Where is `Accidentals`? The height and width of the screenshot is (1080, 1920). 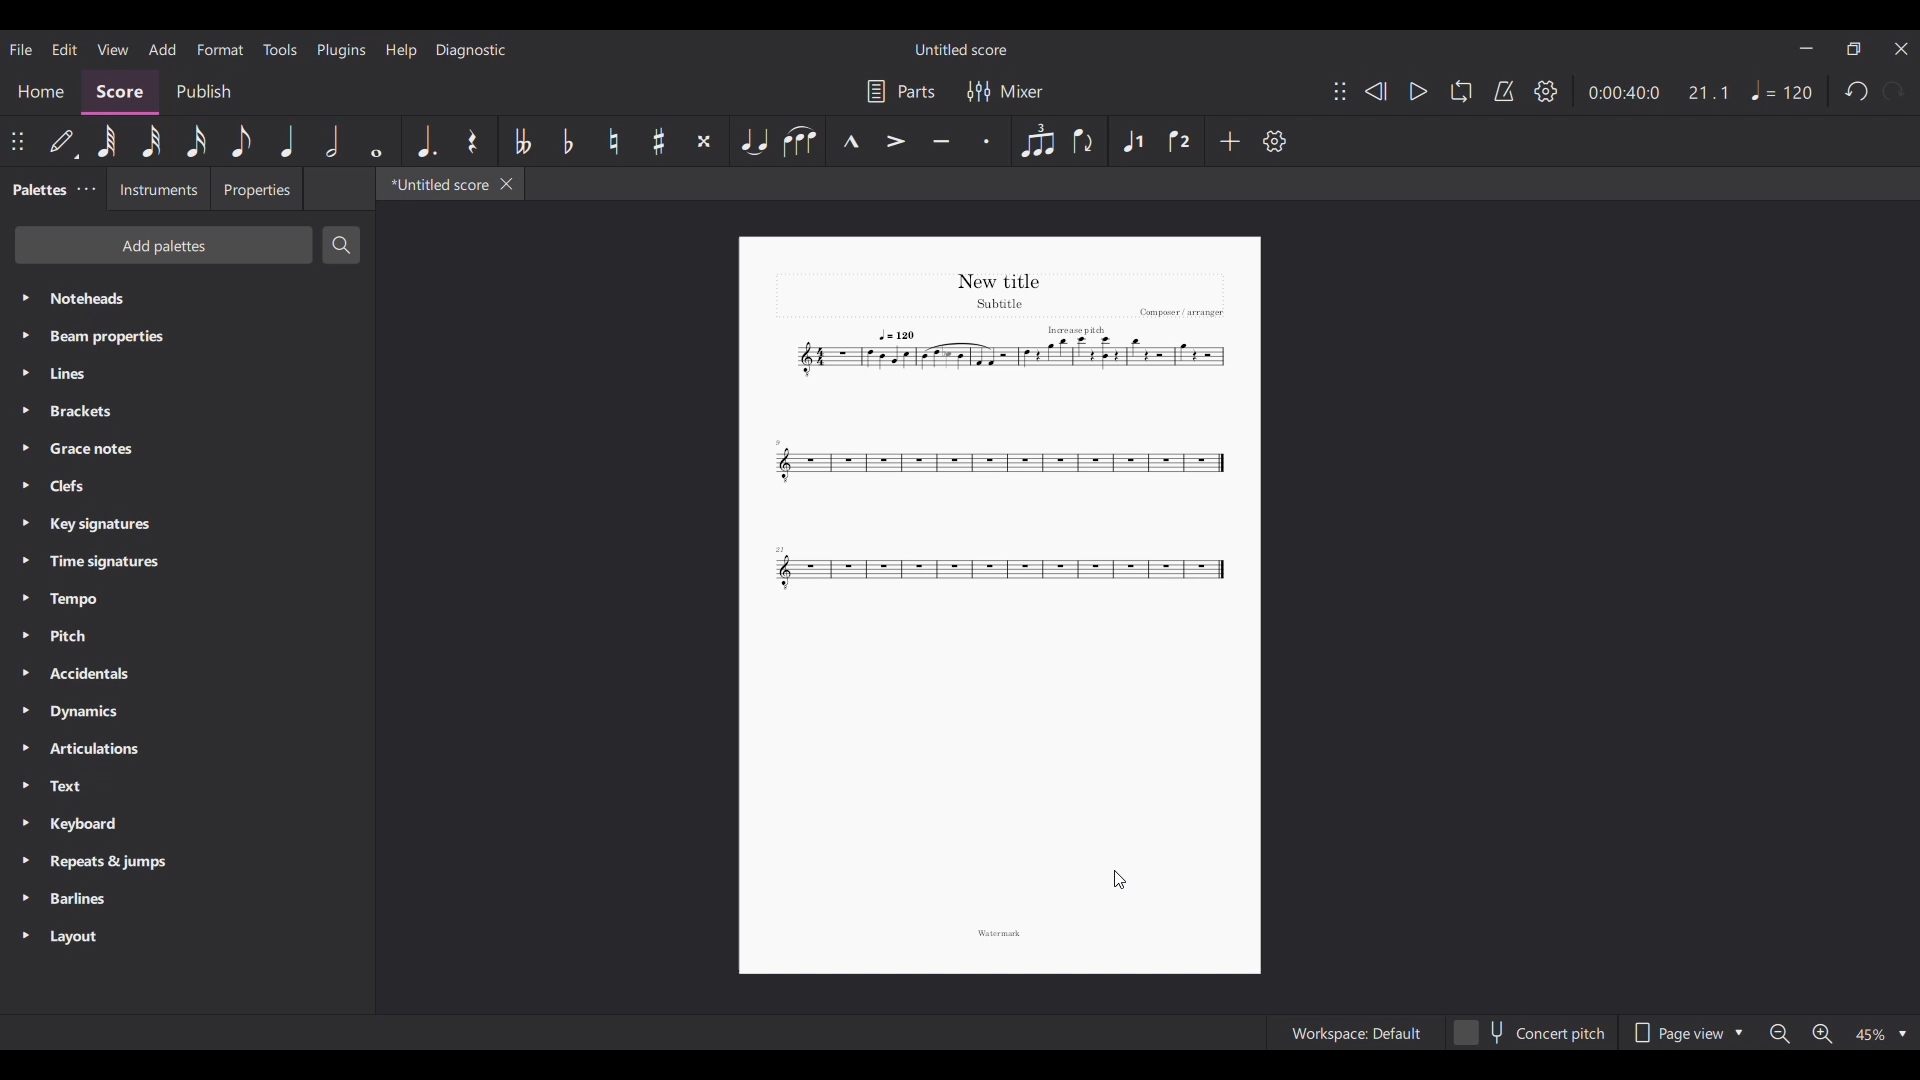
Accidentals is located at coordinates (188, 673).